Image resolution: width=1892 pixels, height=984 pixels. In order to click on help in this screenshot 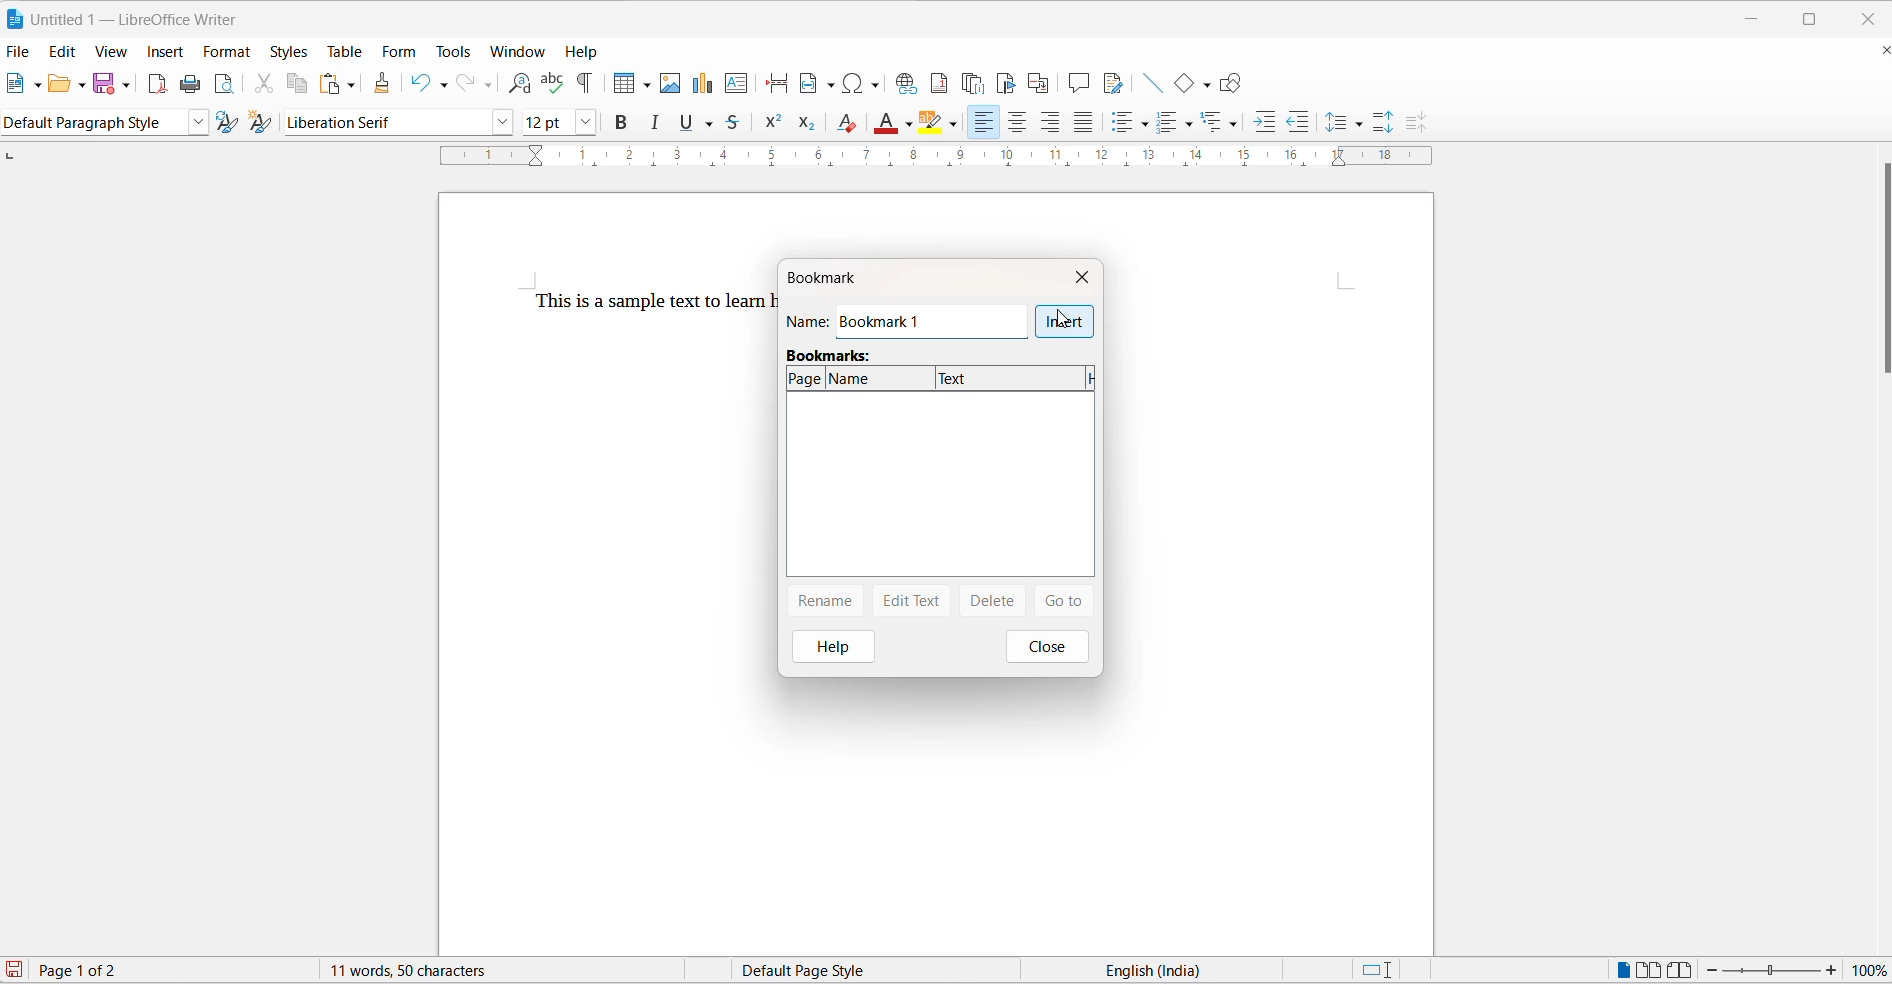, I will do `click(585, 53)`.